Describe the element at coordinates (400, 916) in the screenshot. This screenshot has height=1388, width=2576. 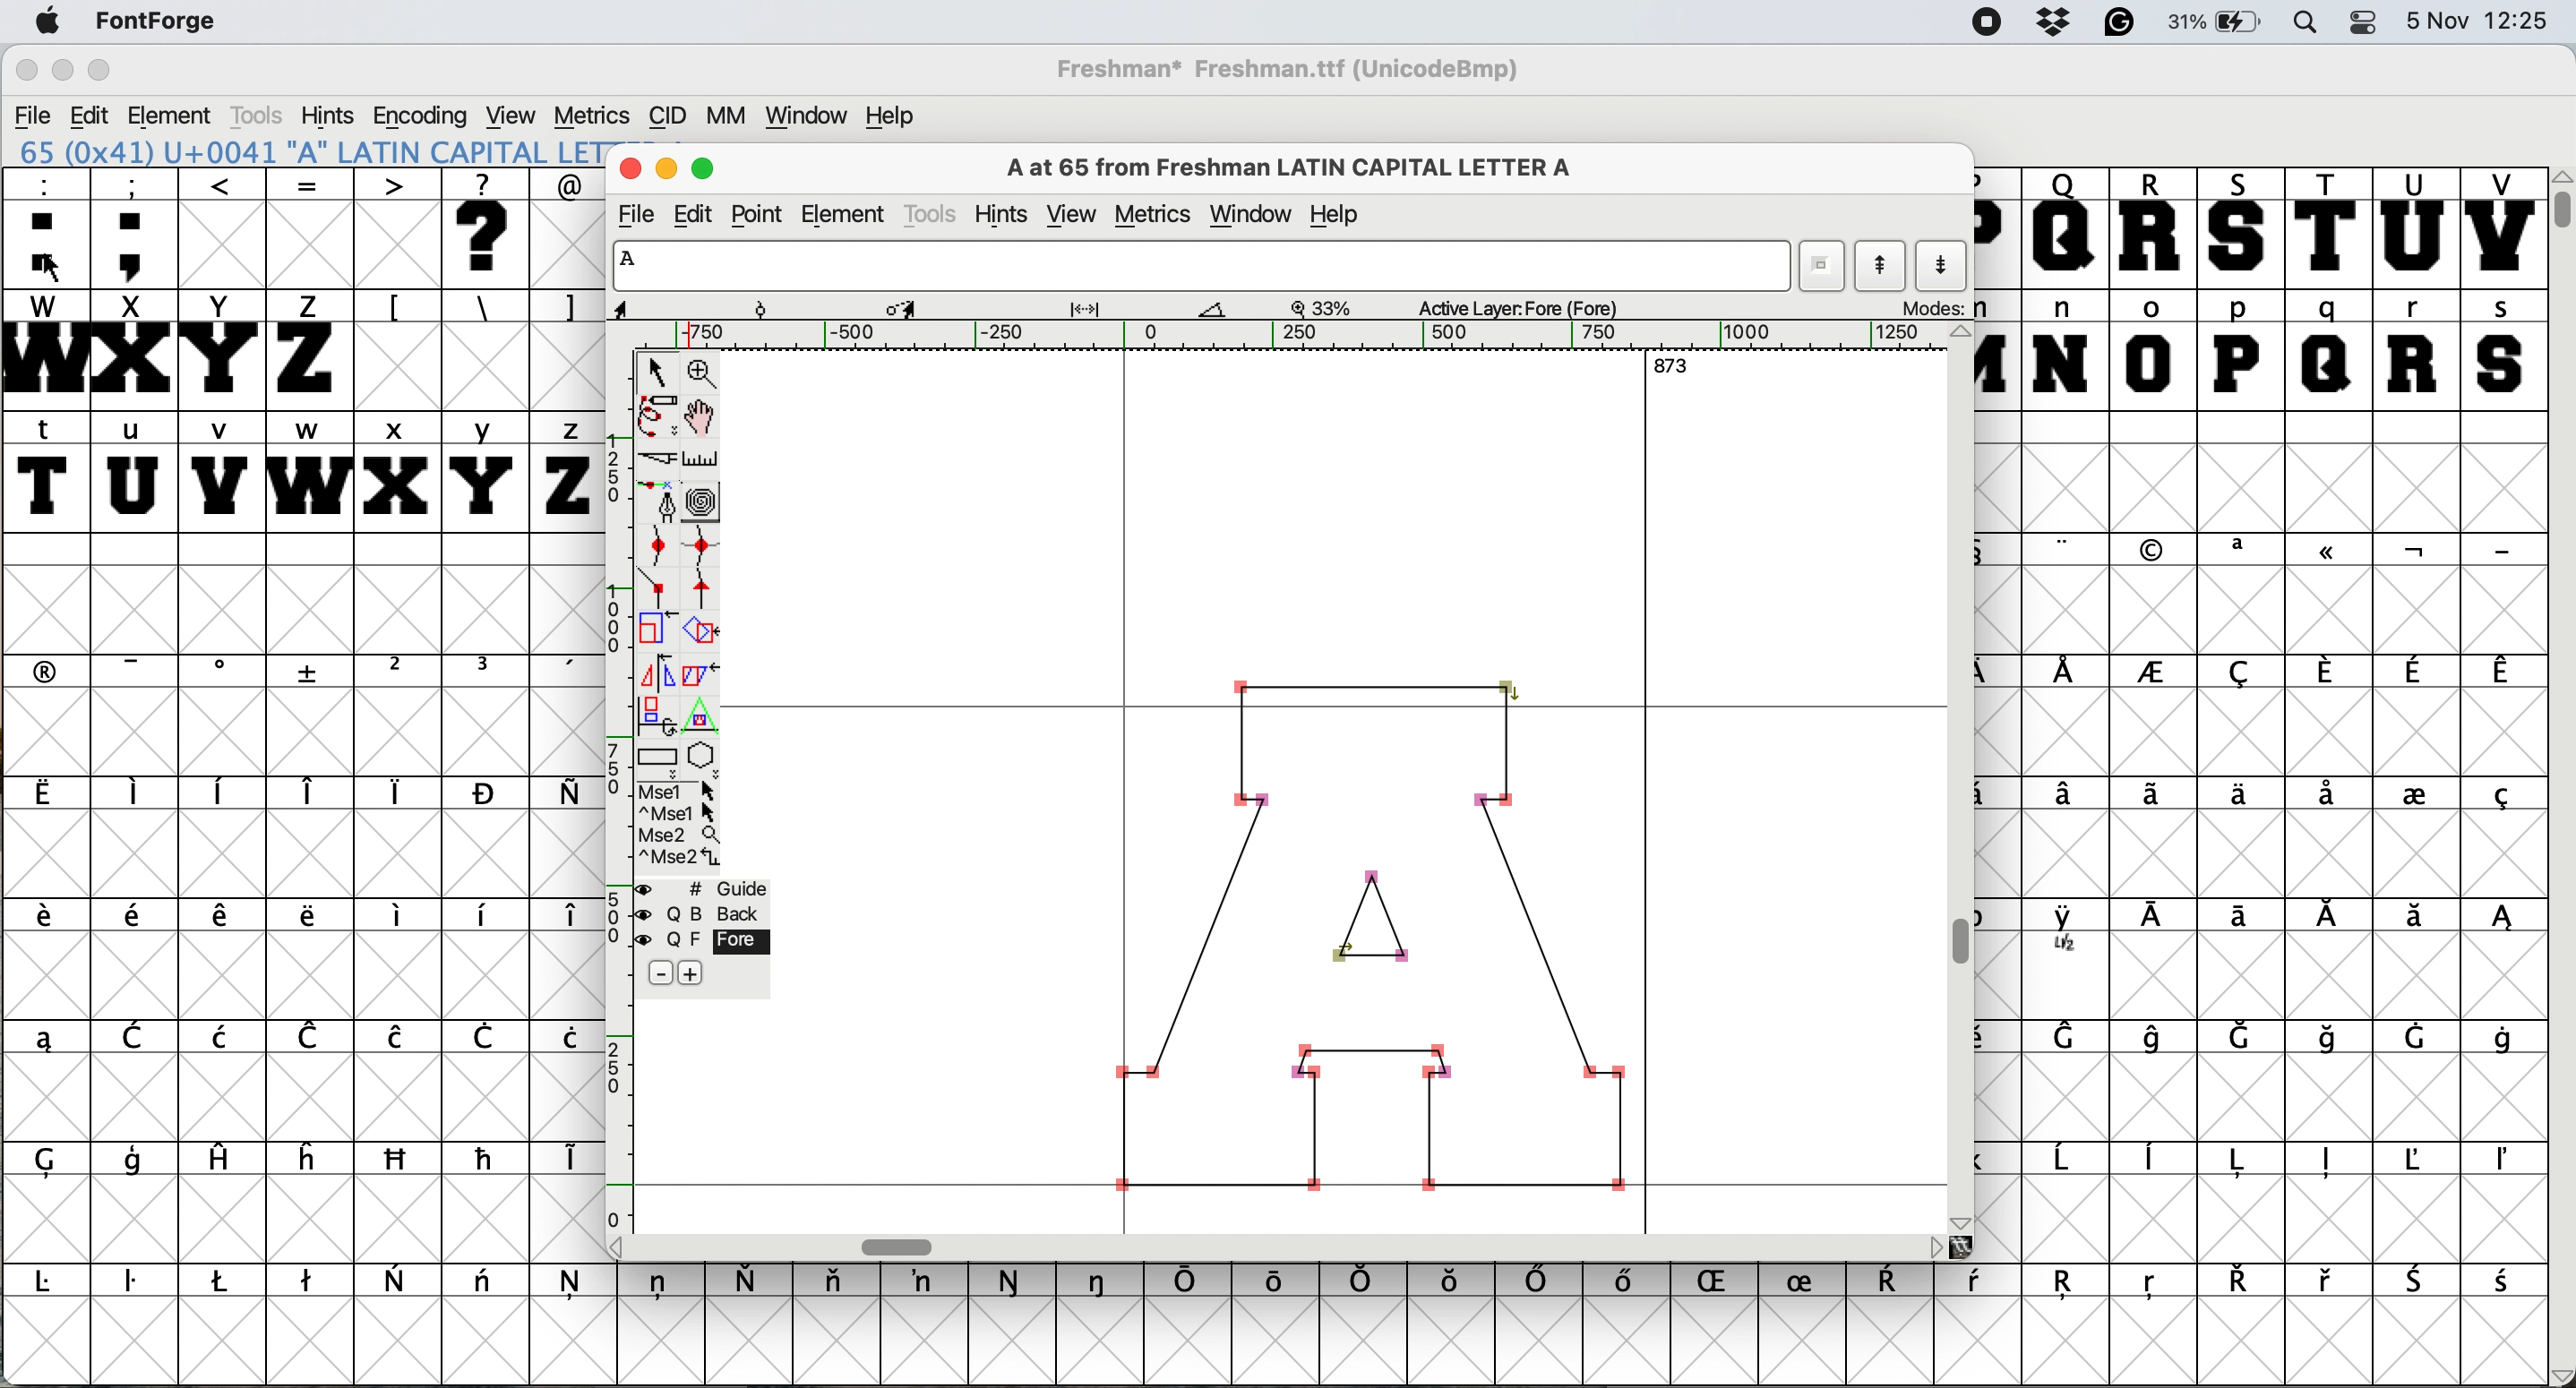
I see `symbolo` at that location.